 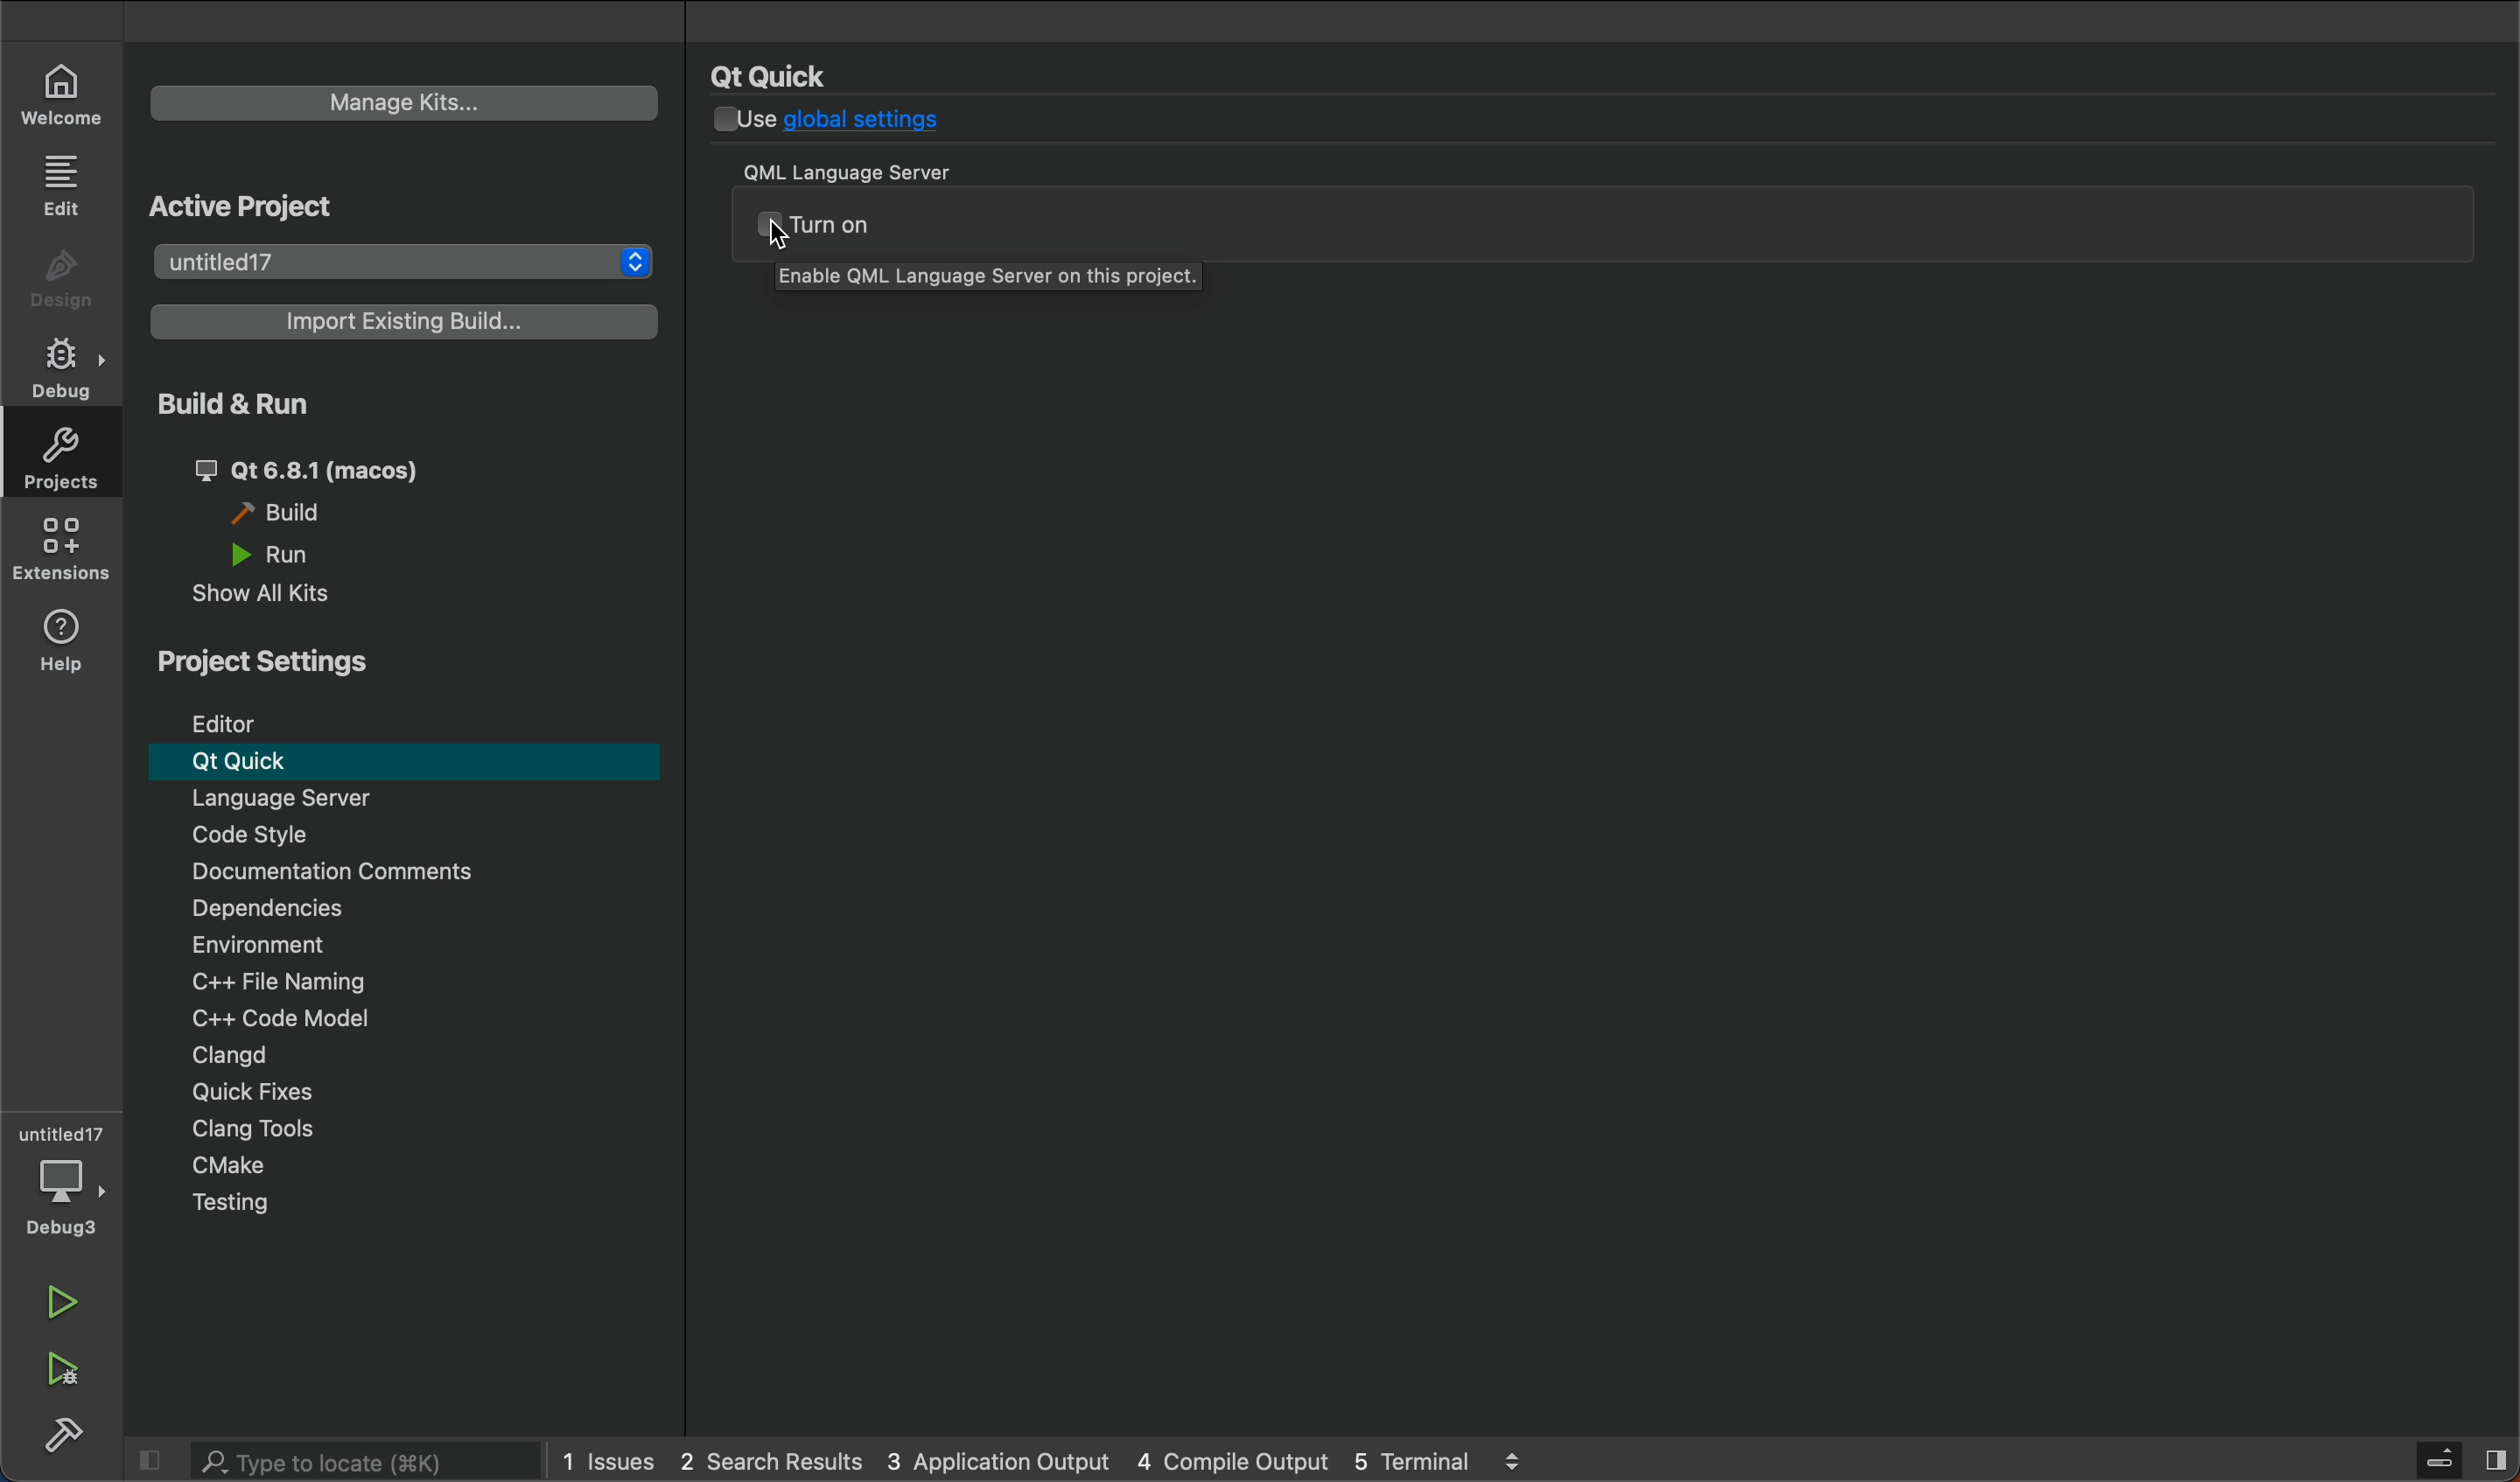 What do you see at coordinates (67, 1374) in the screenshot?
I see `run and debug` at bounding box center [67, 1374].